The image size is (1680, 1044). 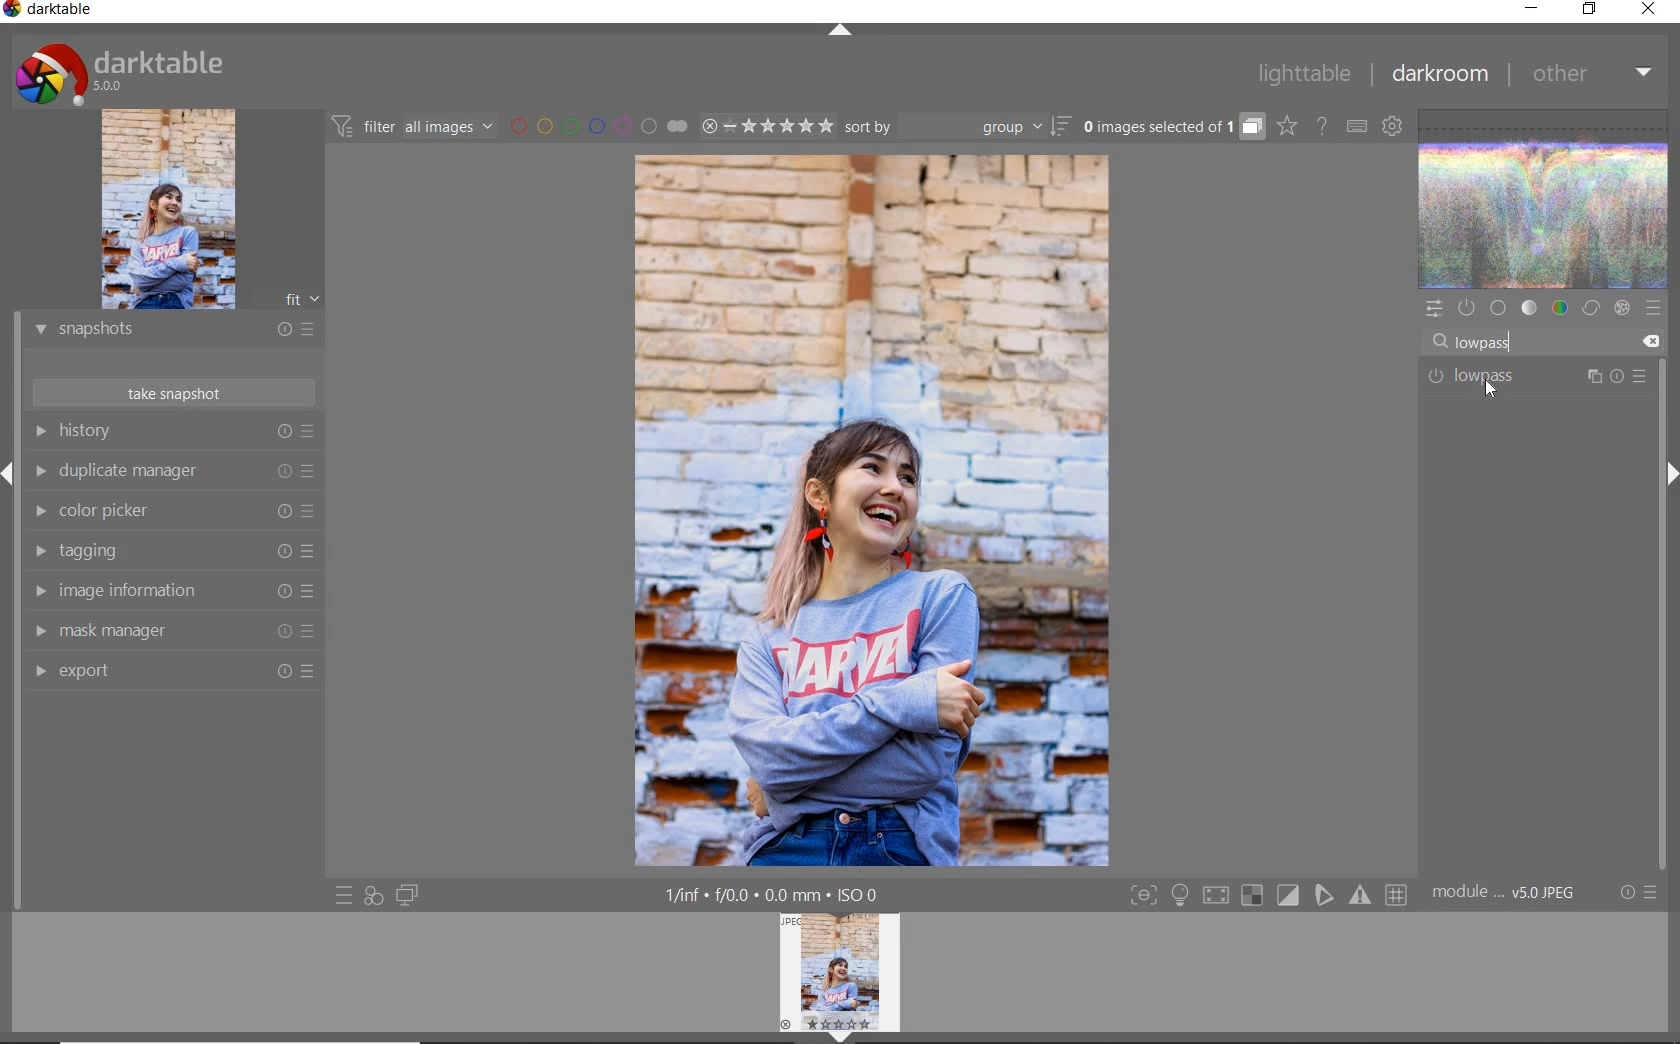 What do you see at coordinates (1619, 309) in the screenshot?
I see `effect` at bounding box center [1619, 309].